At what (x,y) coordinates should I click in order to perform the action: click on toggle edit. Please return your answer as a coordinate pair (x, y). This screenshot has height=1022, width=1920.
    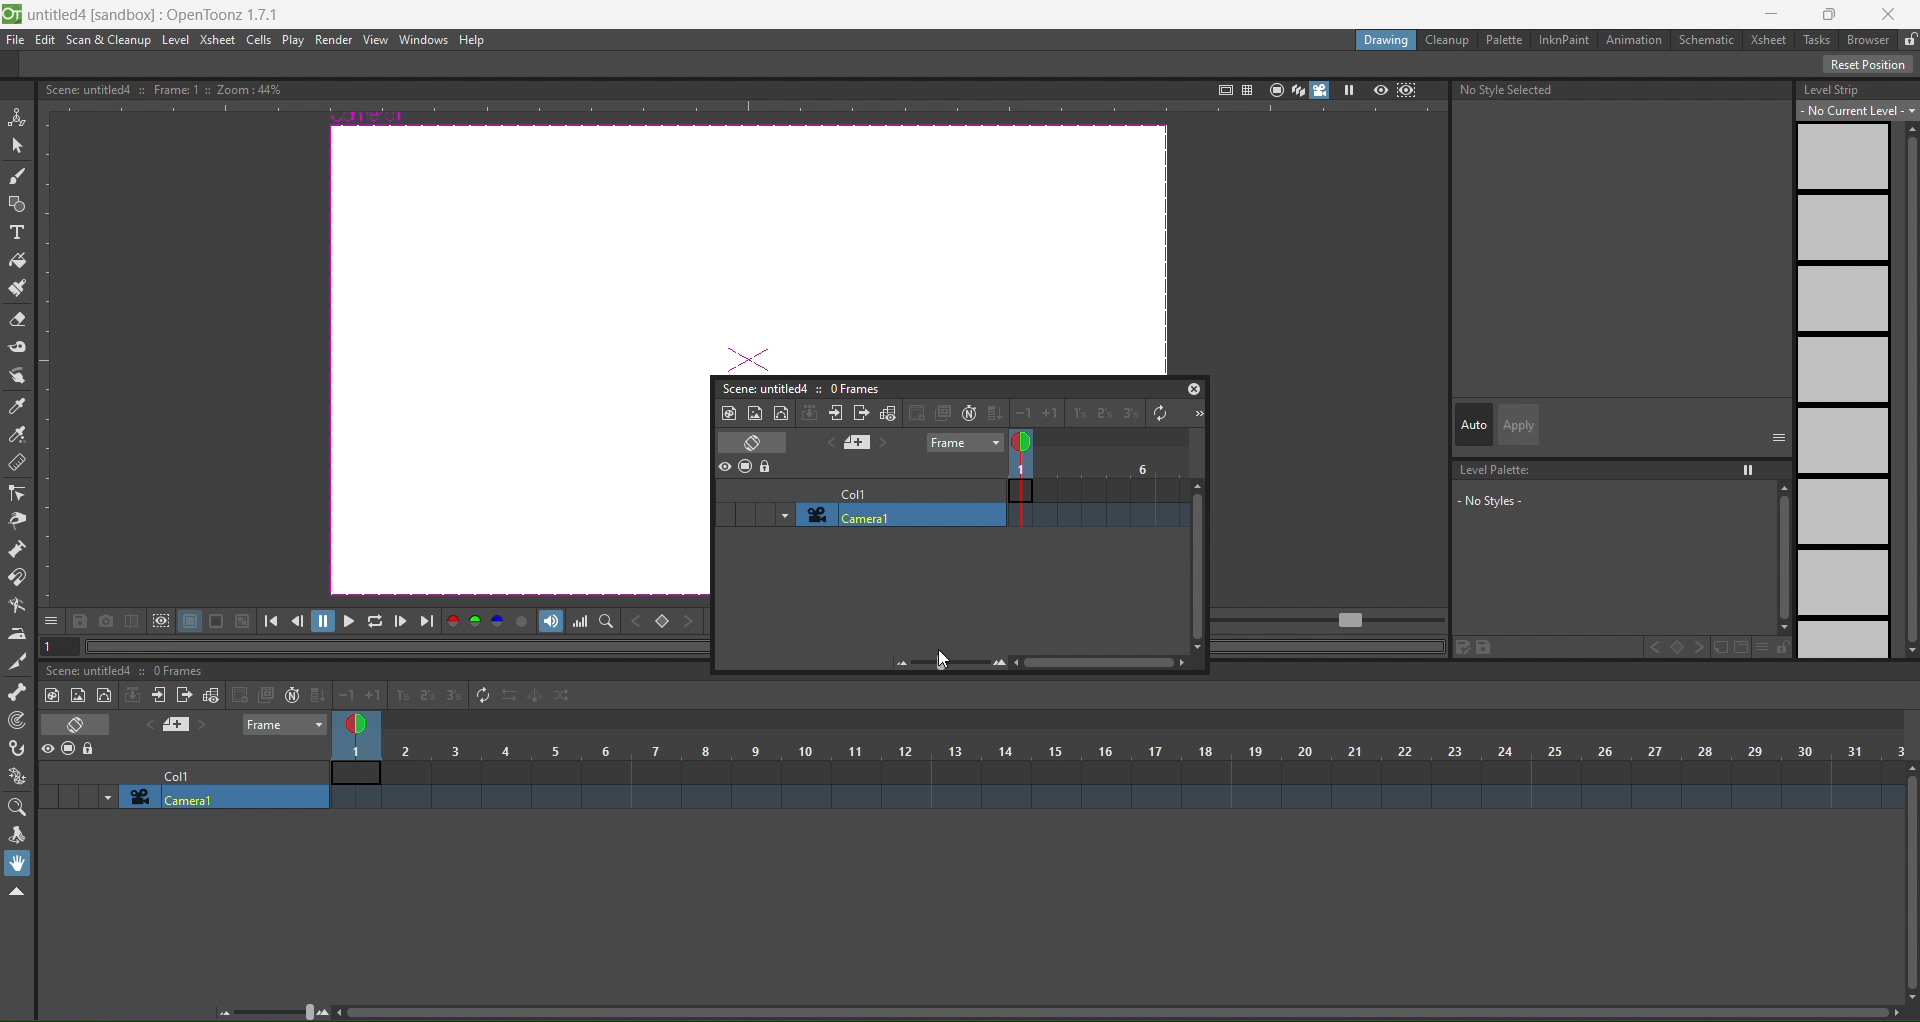
    Looking at the image, I should click on (889, 413).